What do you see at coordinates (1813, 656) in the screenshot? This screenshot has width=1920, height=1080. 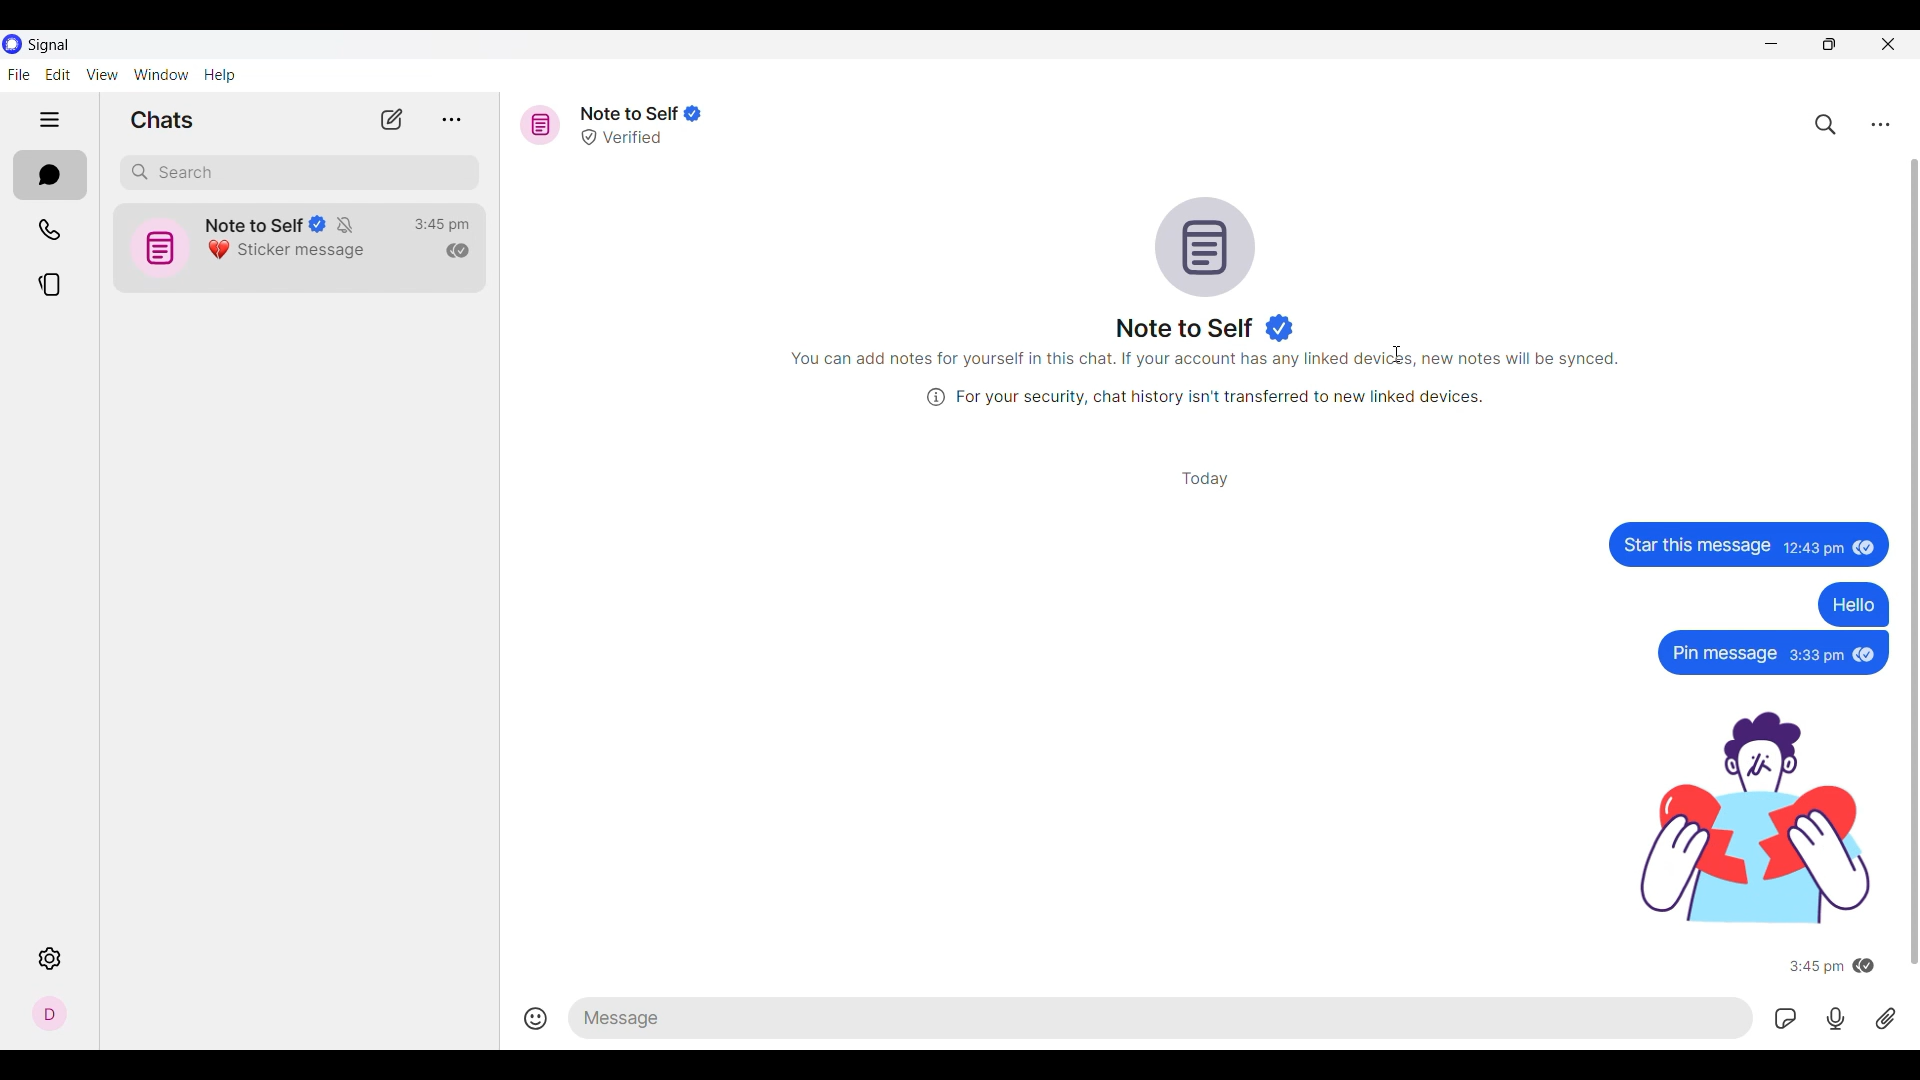 I see `3:33pm` at bounding box center [1813, 656].